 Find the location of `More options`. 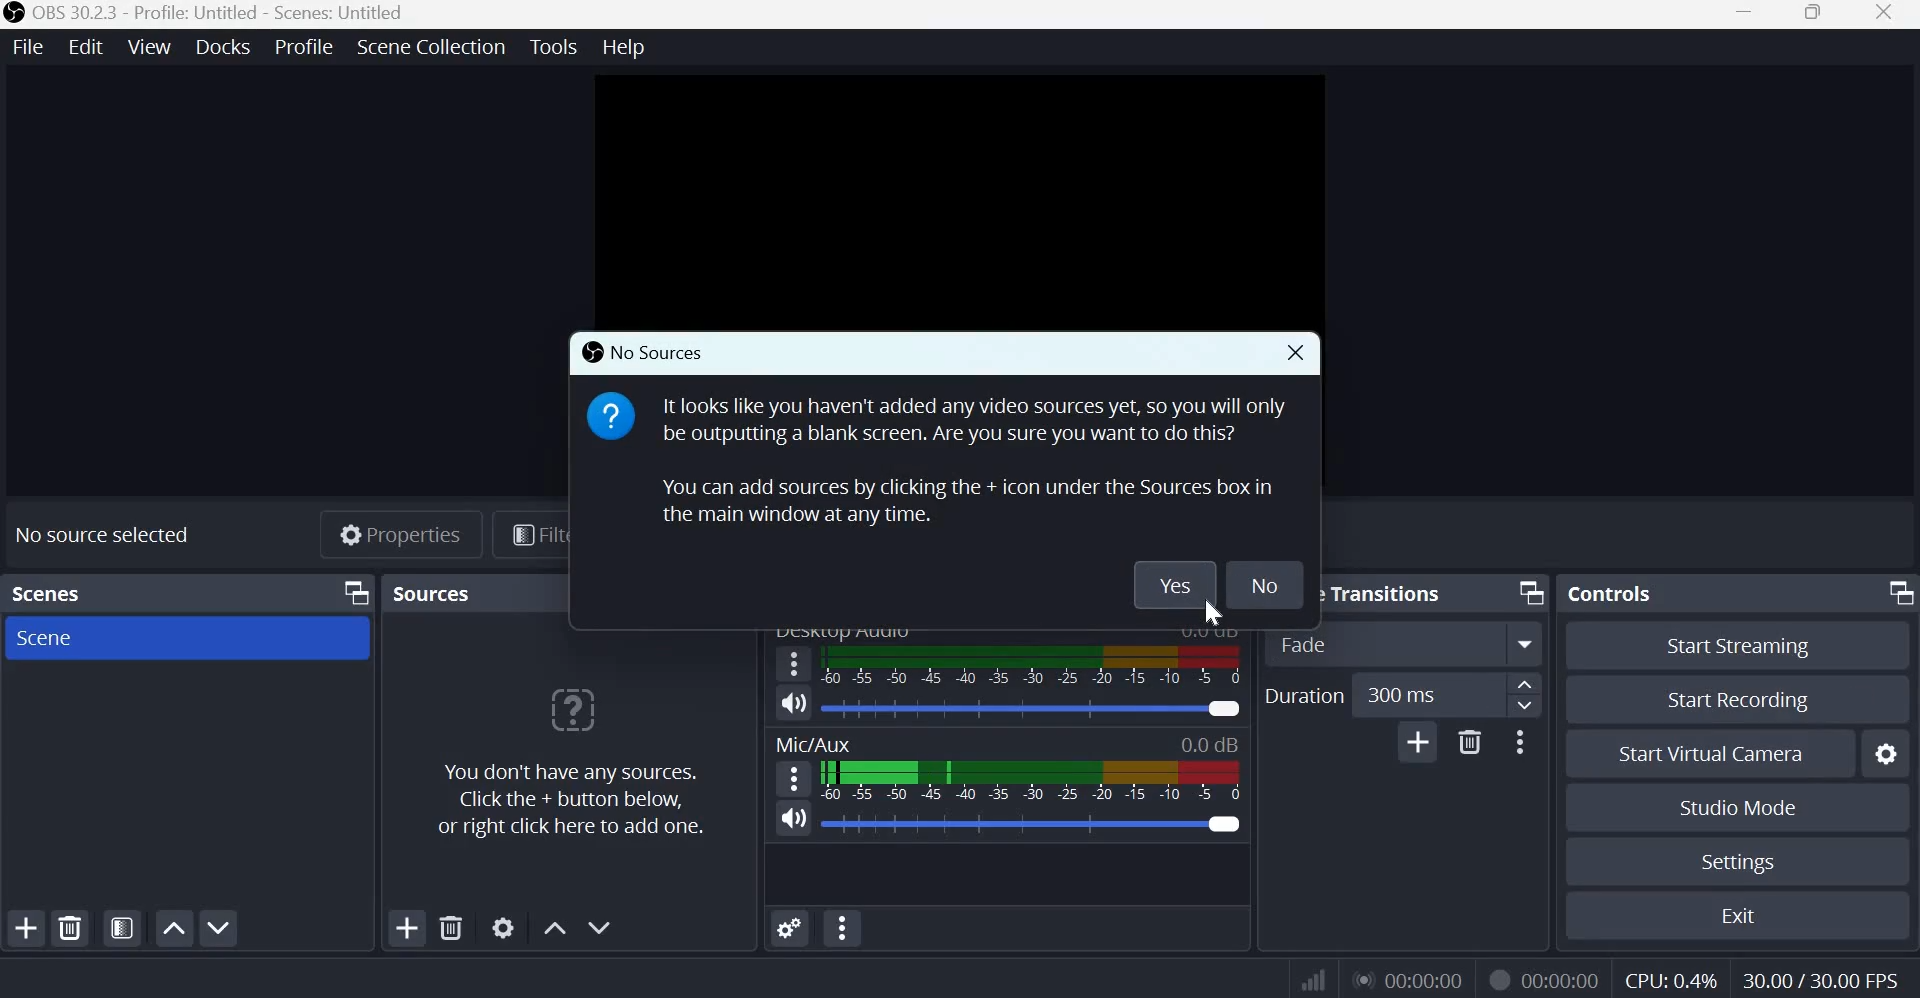

More options is located at coordinates (1525, 742).